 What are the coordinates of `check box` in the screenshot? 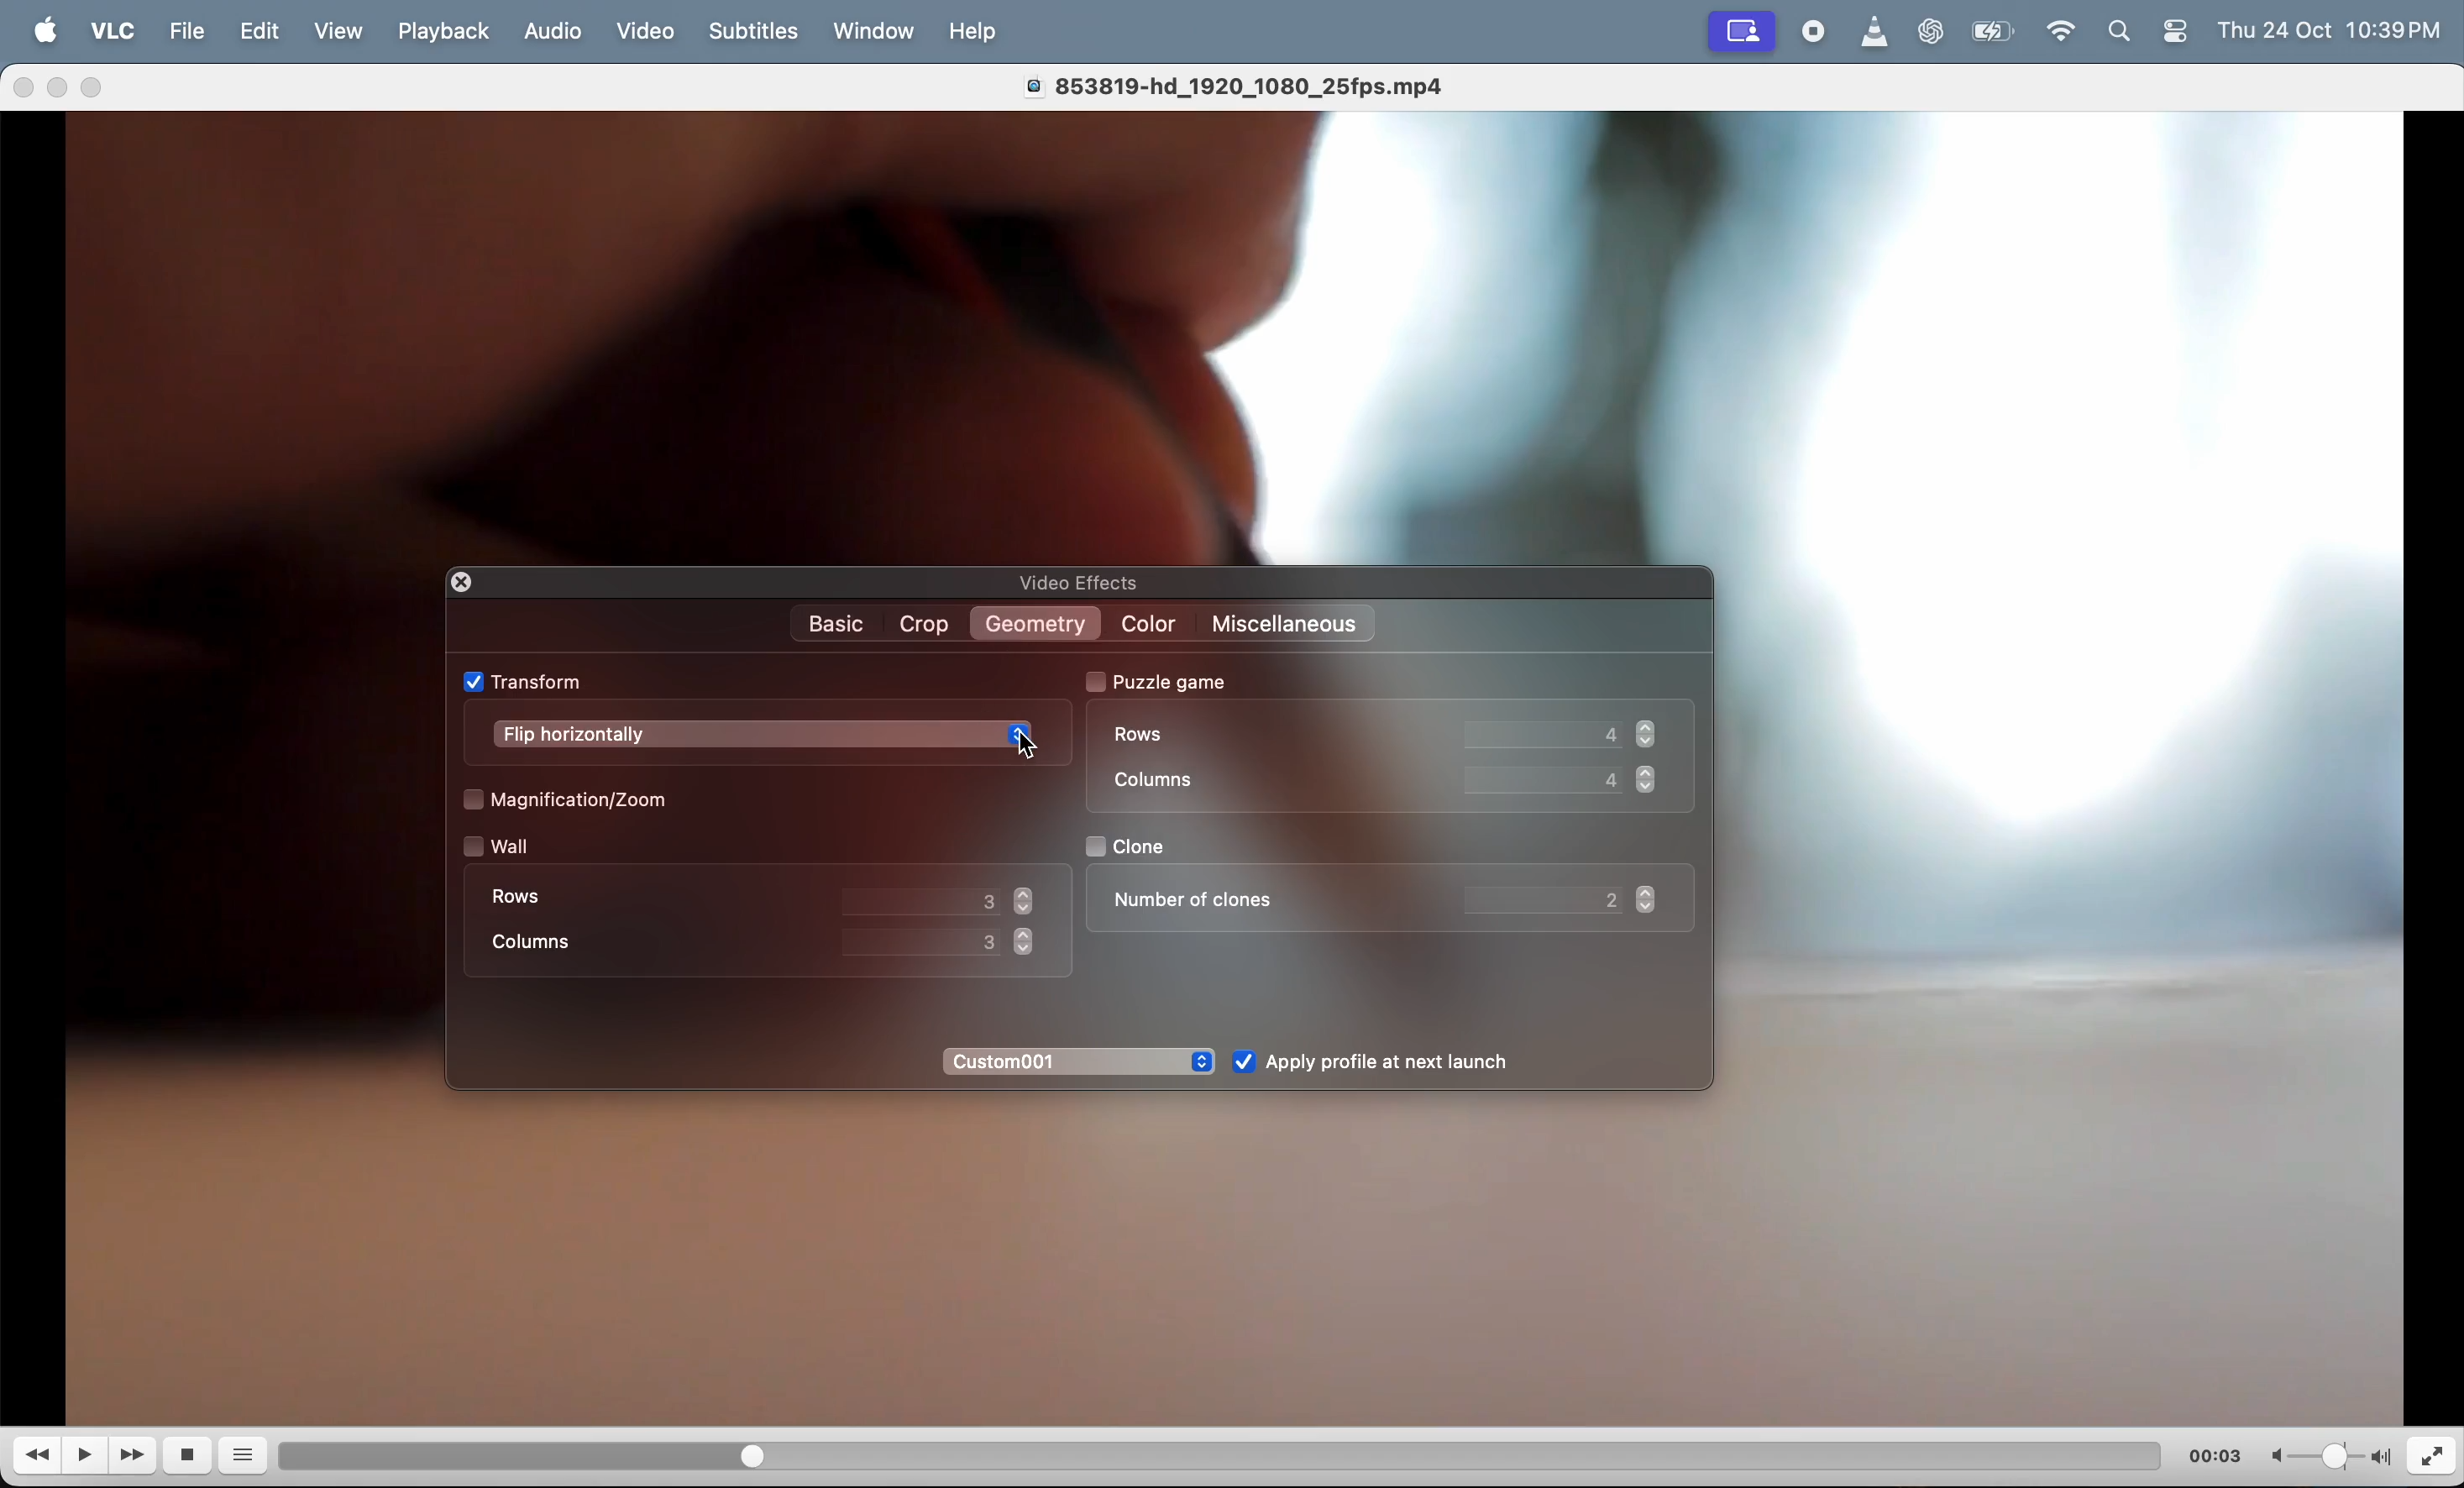 It's located at (473, 680).